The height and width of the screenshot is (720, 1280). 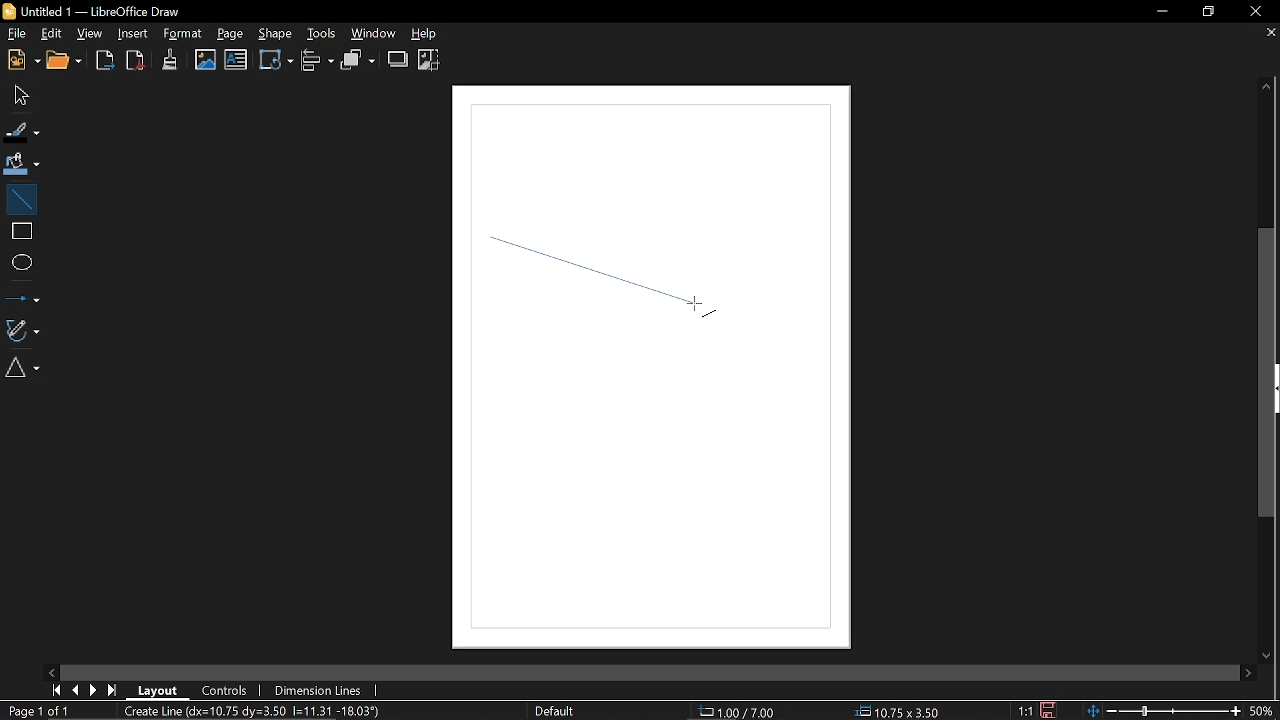 I want to click on cursor, so click(x=700, y=304).